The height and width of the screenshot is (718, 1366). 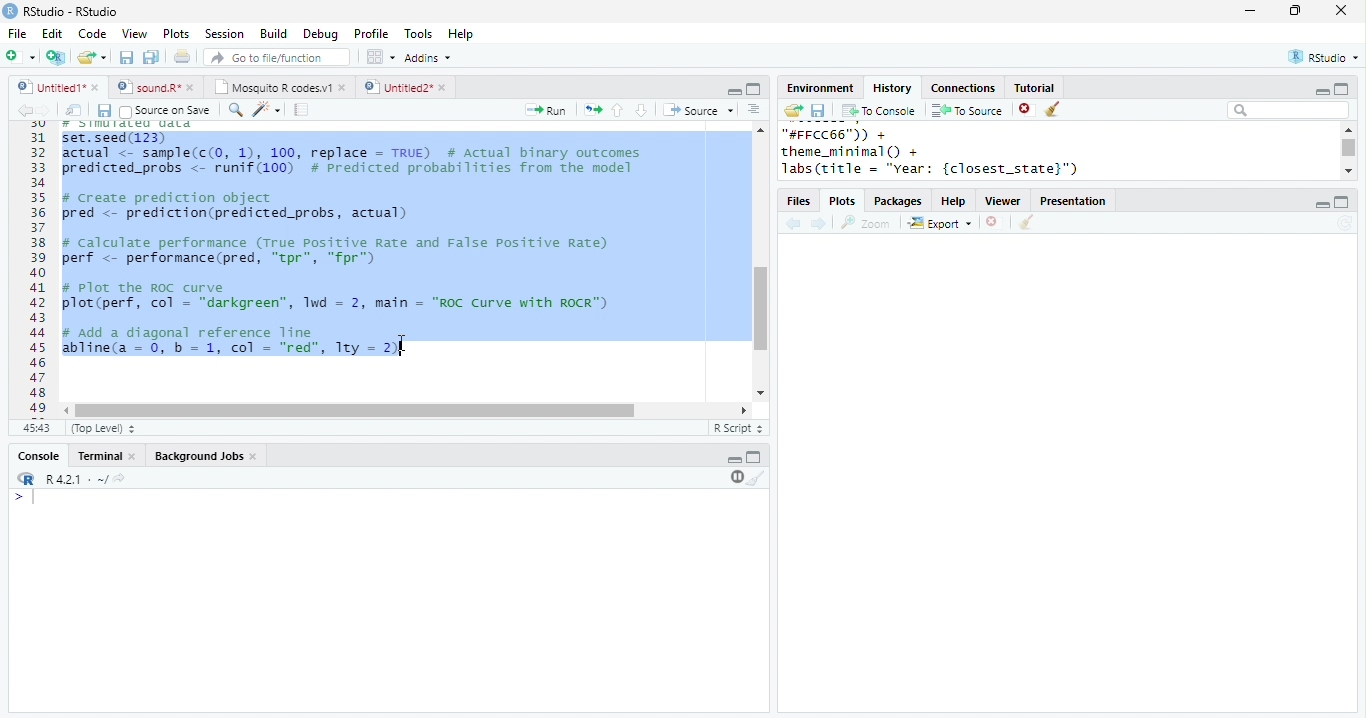 What do you see at coordinates (105, 428) in the screenshot?
I see `Top Level` at bounding box center [105, 428].